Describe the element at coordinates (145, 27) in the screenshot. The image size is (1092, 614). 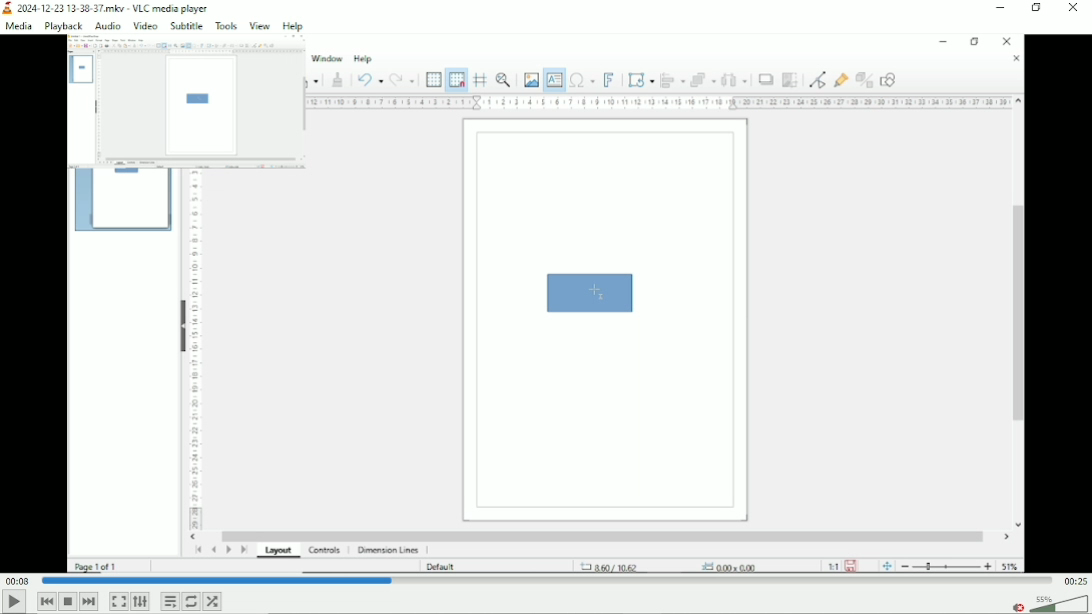
I see `Video` at that location.